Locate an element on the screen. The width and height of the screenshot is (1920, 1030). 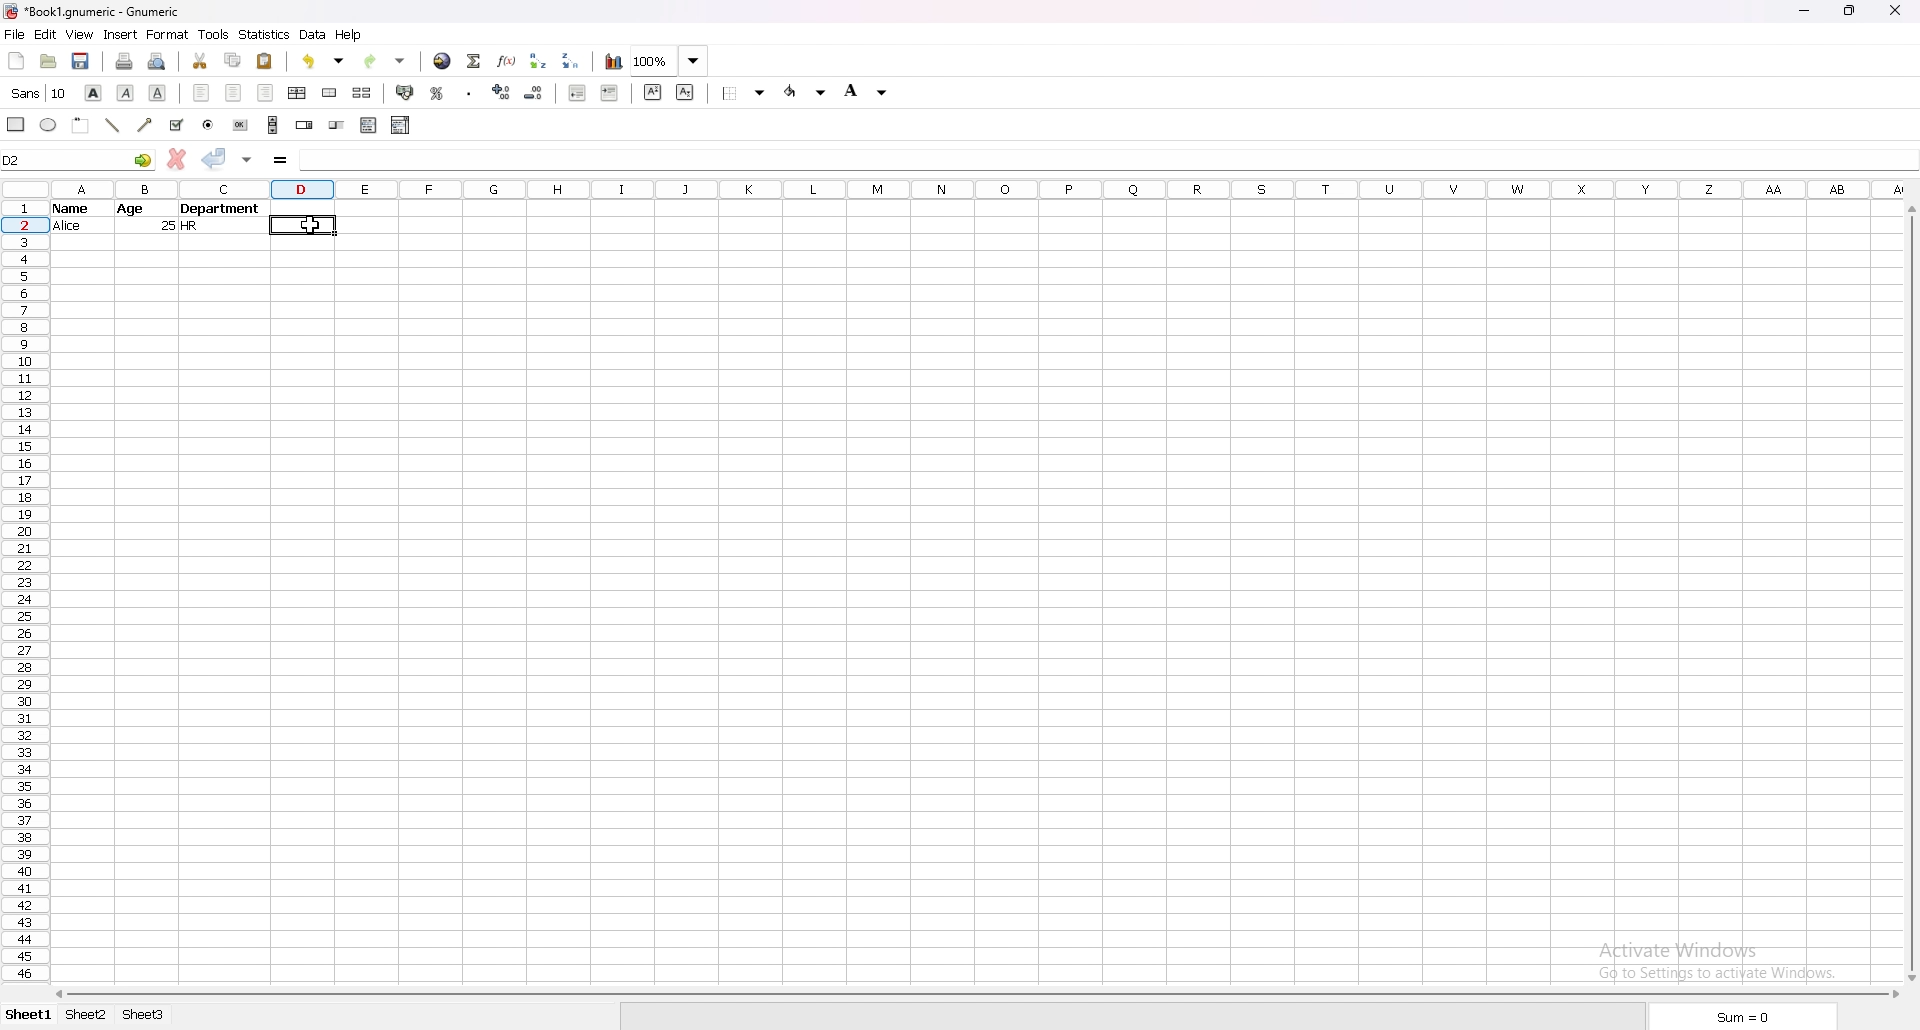
split merged cells is located at coordinates (361, 93).